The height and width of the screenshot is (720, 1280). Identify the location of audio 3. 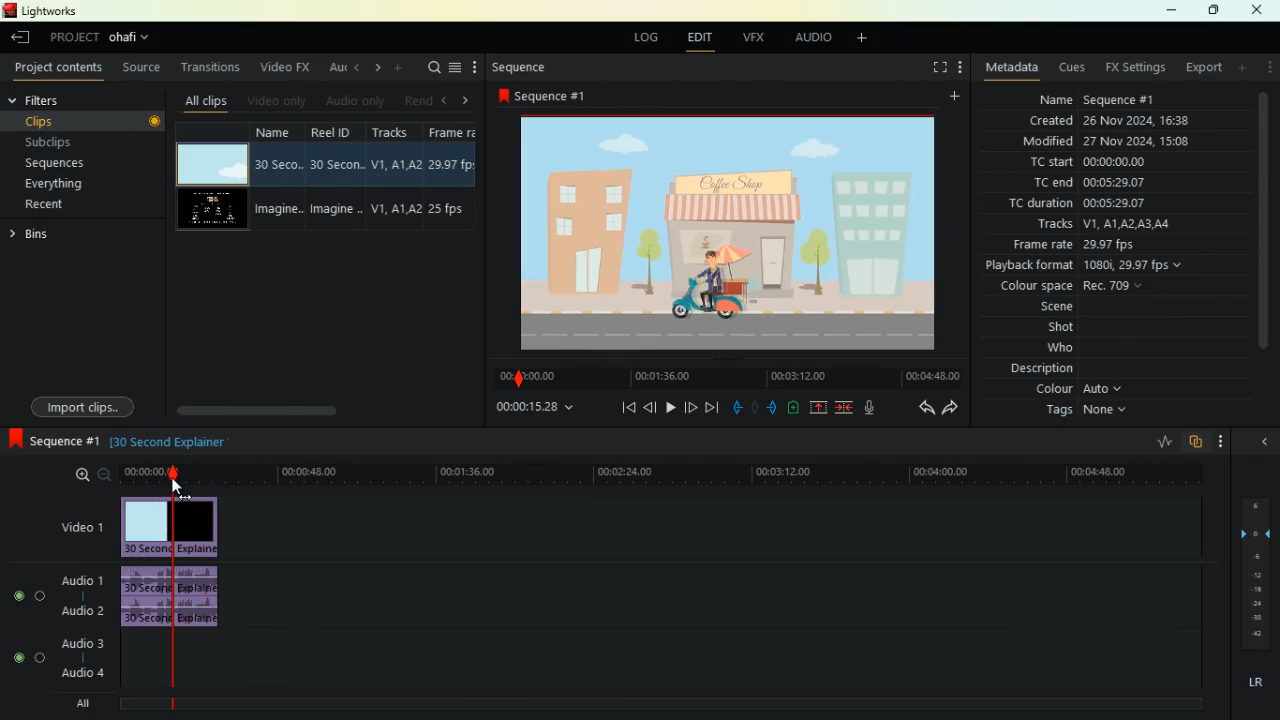
(74, 641).